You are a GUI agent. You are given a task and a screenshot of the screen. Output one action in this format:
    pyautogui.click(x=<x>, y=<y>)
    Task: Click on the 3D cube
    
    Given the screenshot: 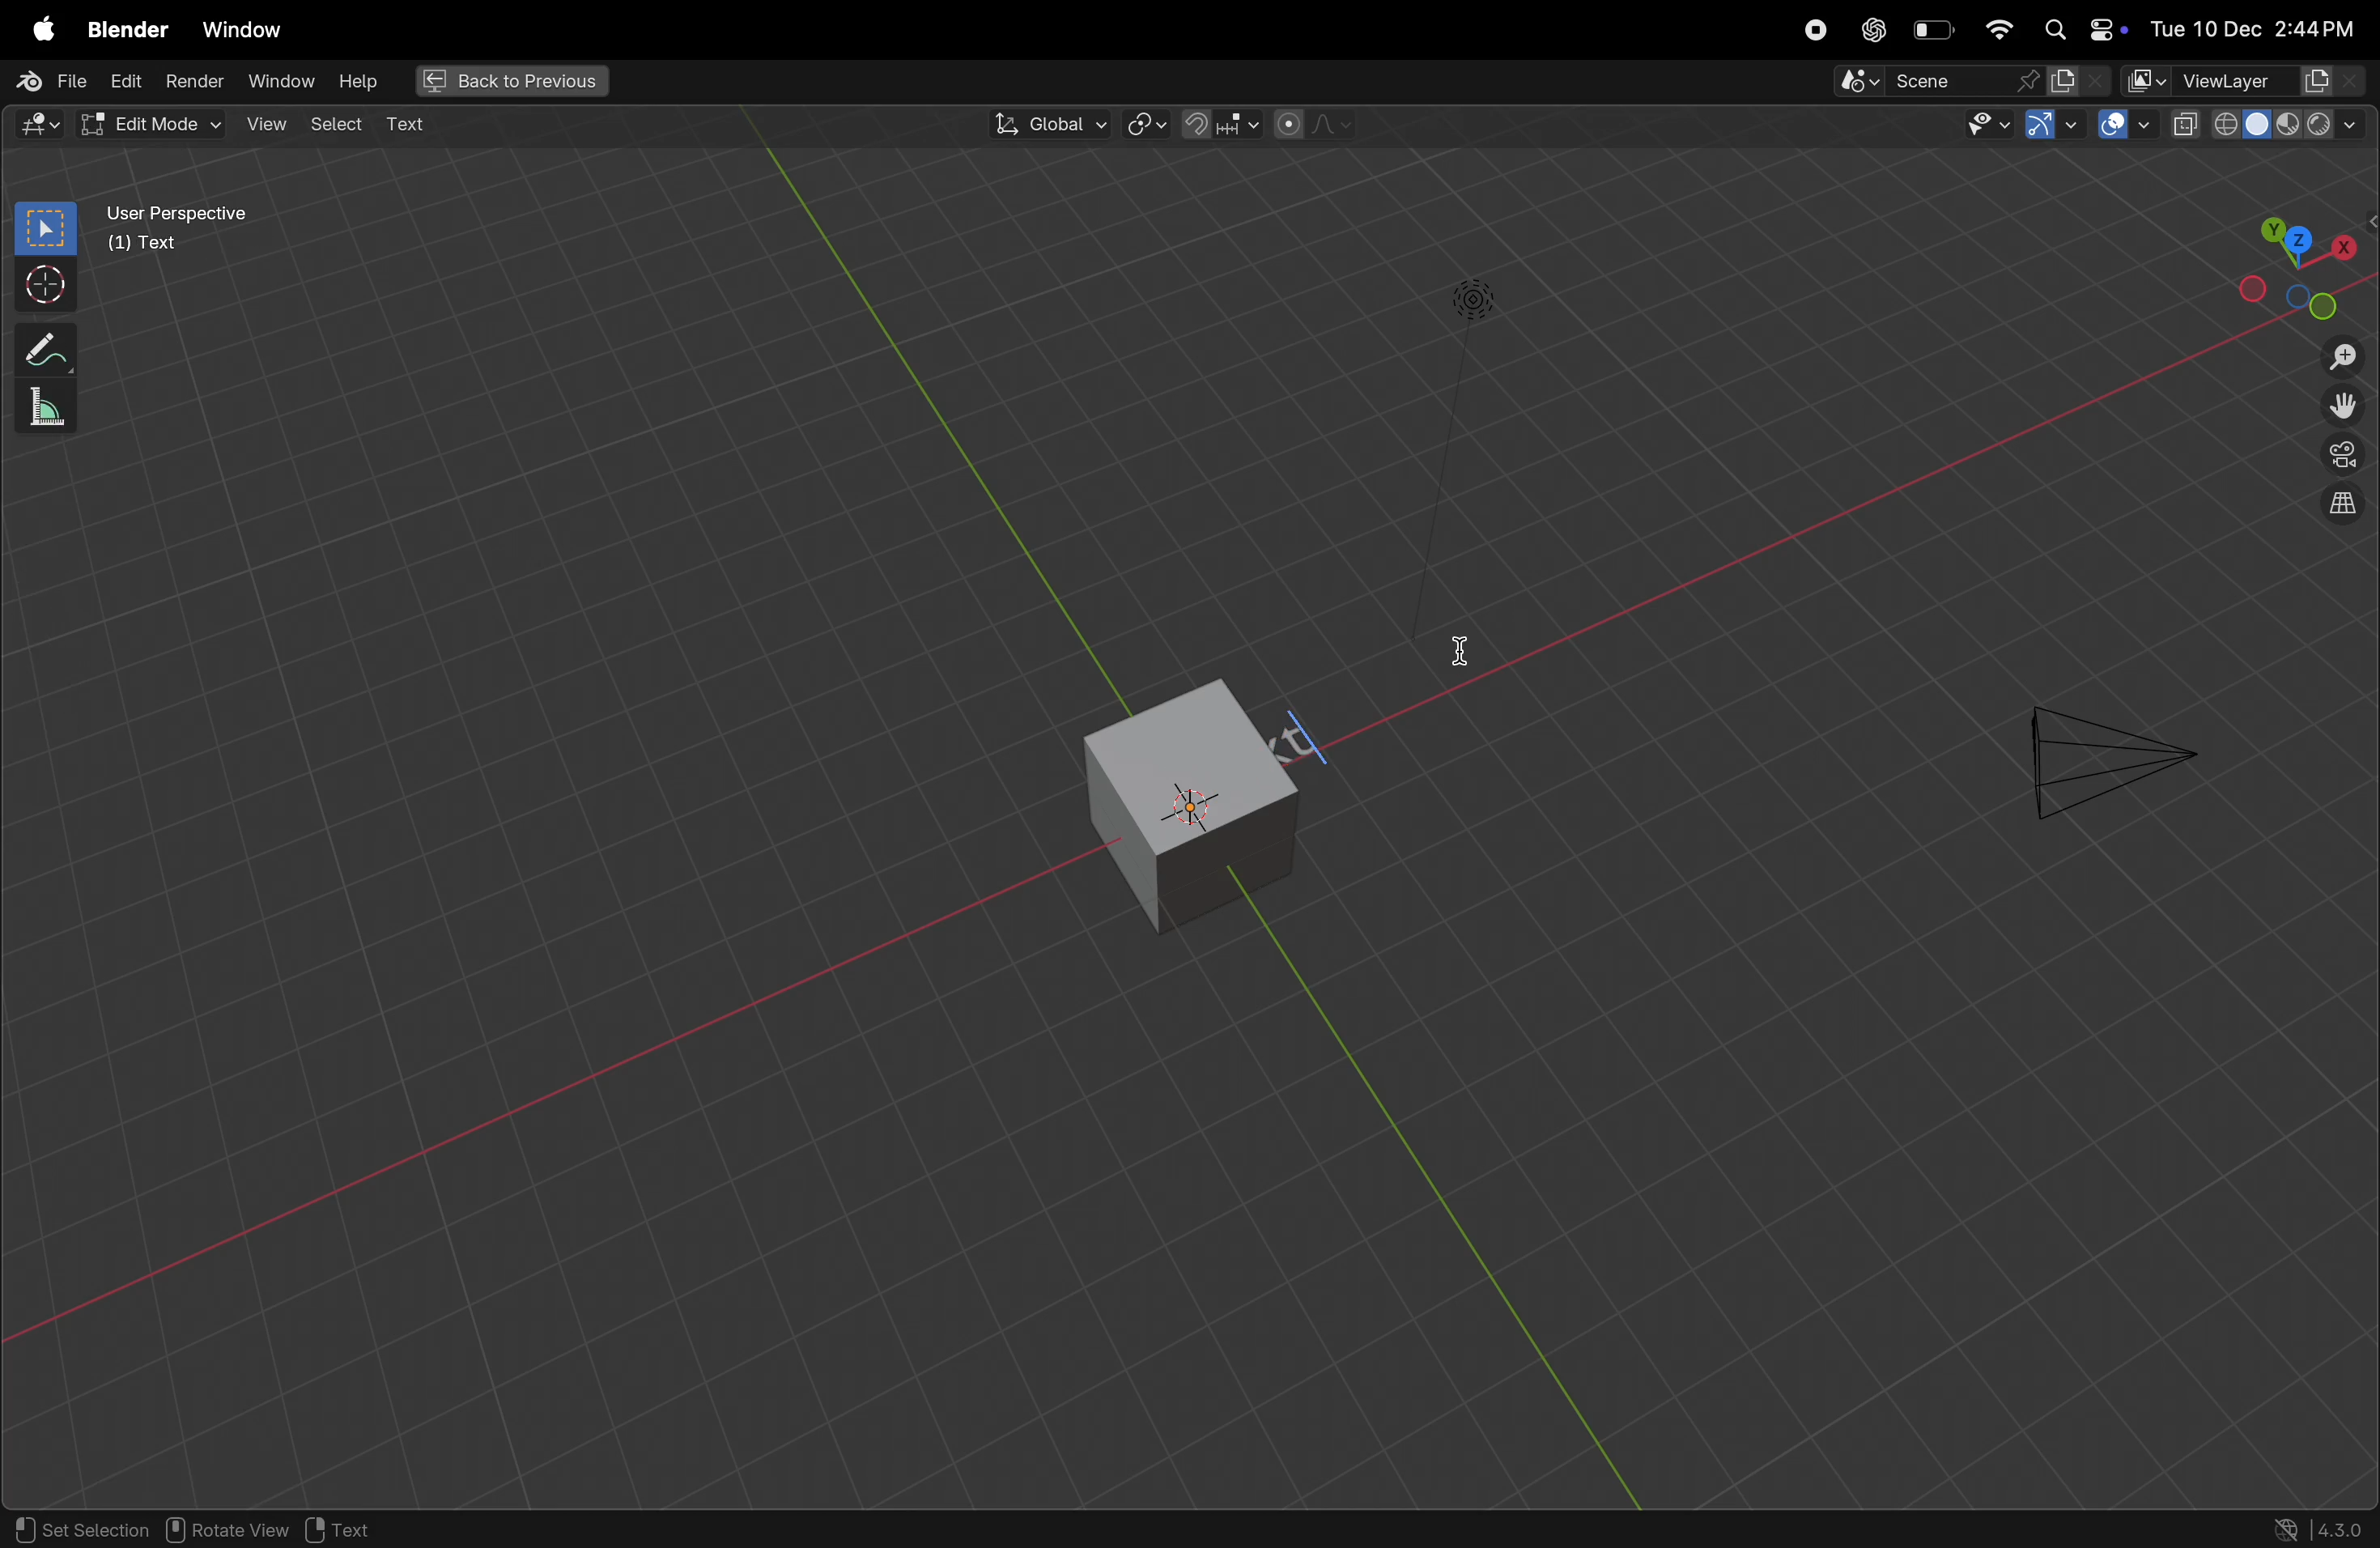 What is the action you would take?
    pyautogui.click(x=1138, y=801)
    